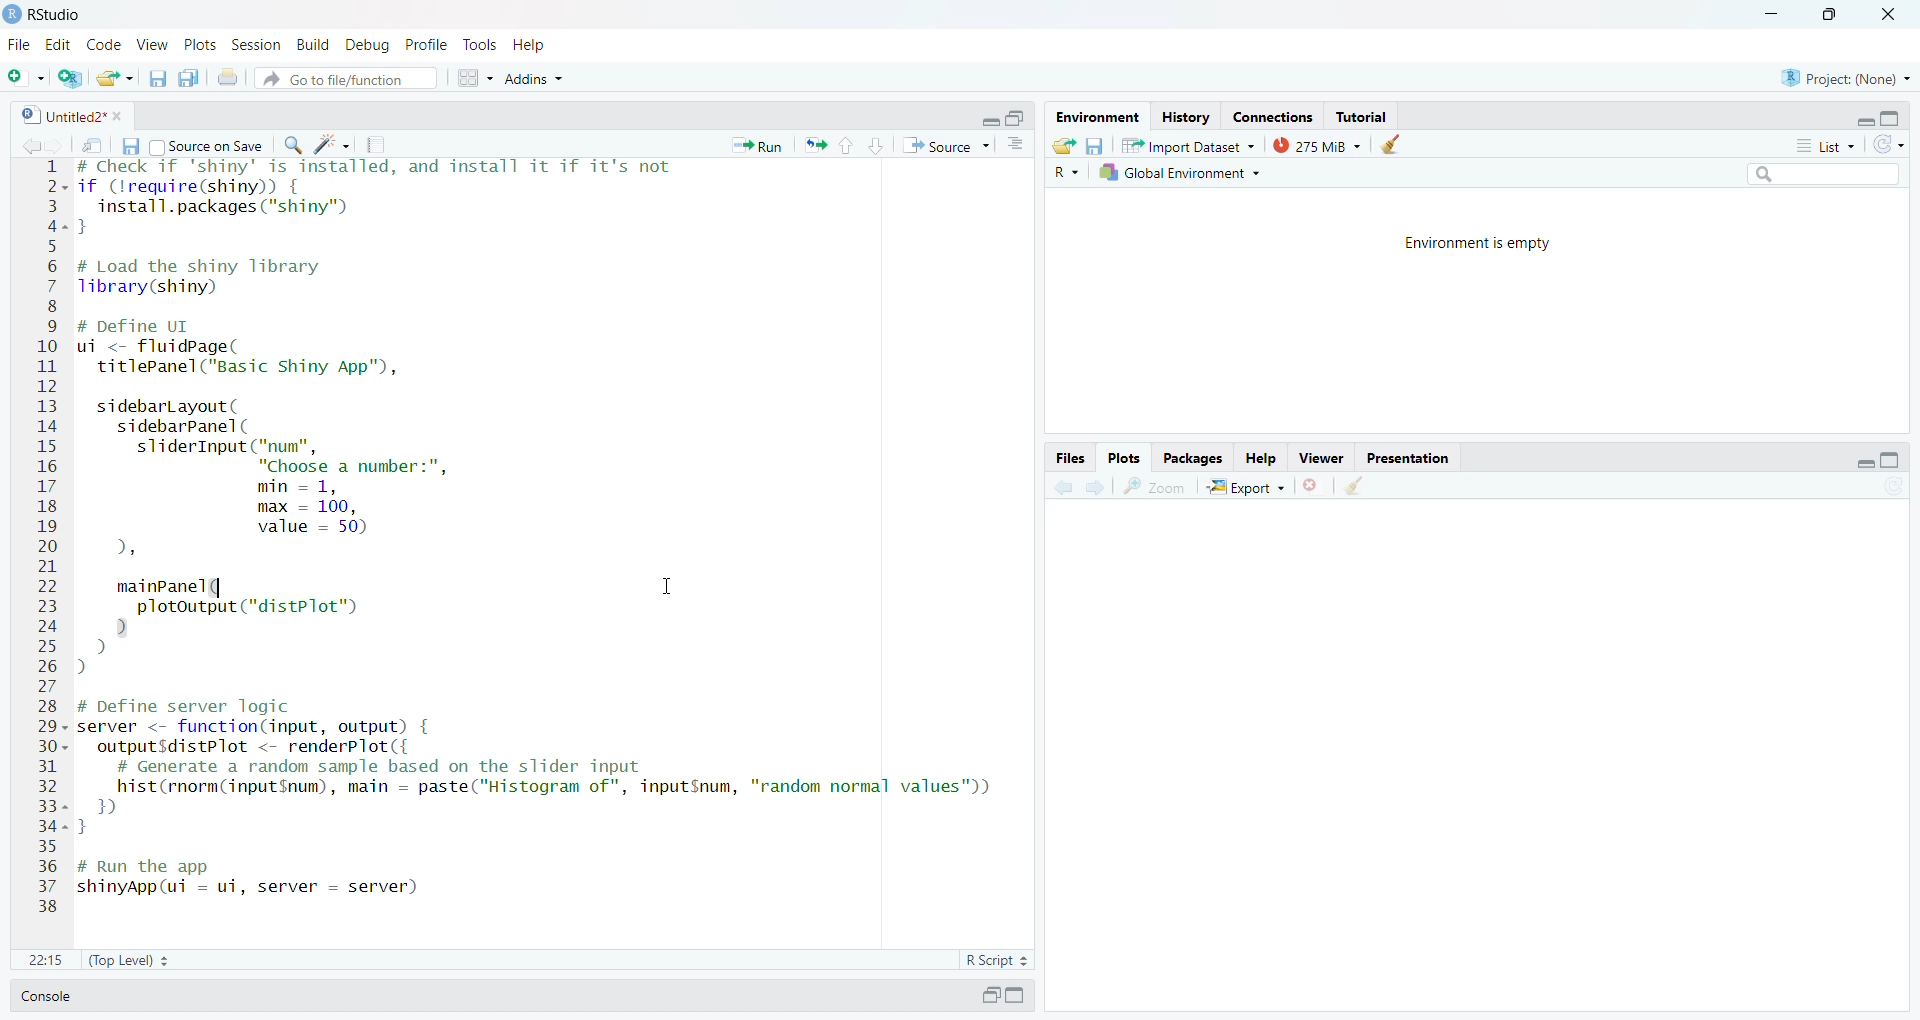  I want to click on source on save checkbox, so click(208, 145).